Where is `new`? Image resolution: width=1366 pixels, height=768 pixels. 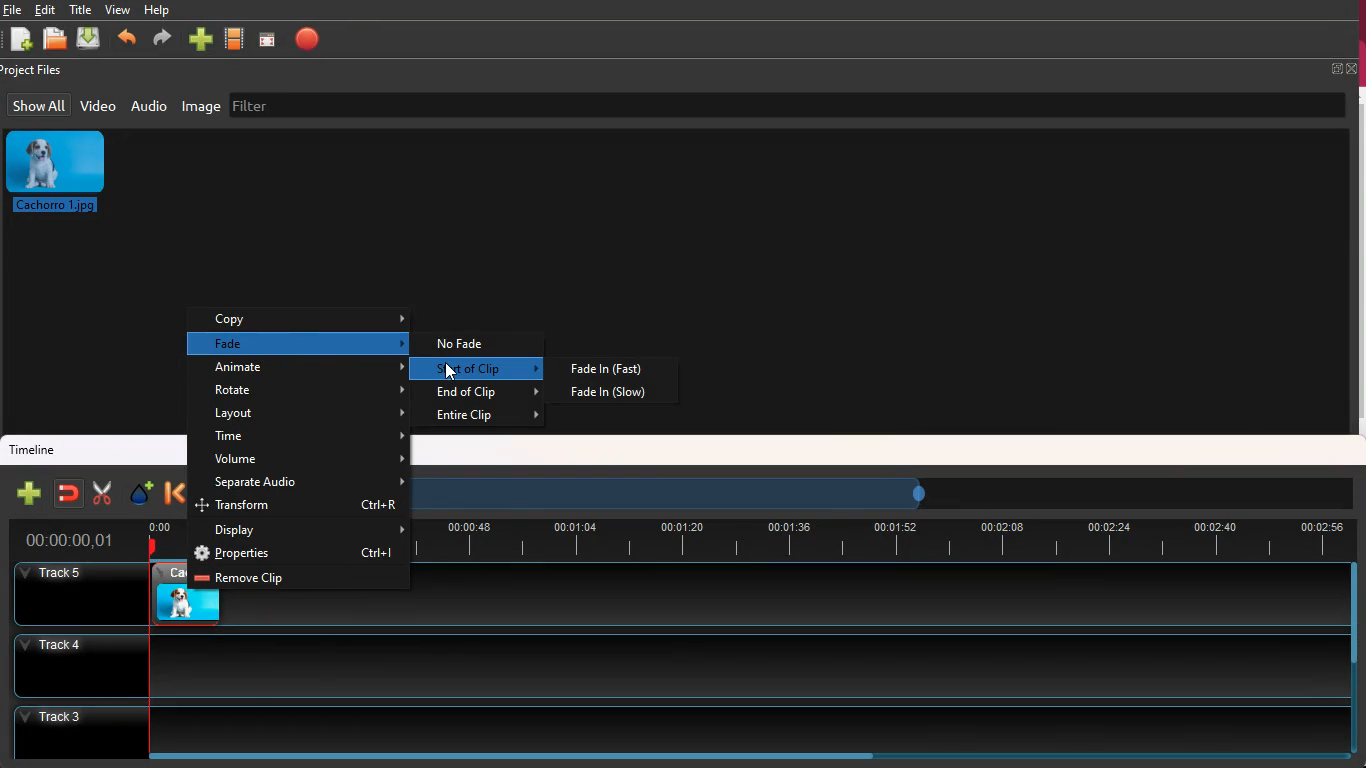
new is located at coordinates (29, 493).